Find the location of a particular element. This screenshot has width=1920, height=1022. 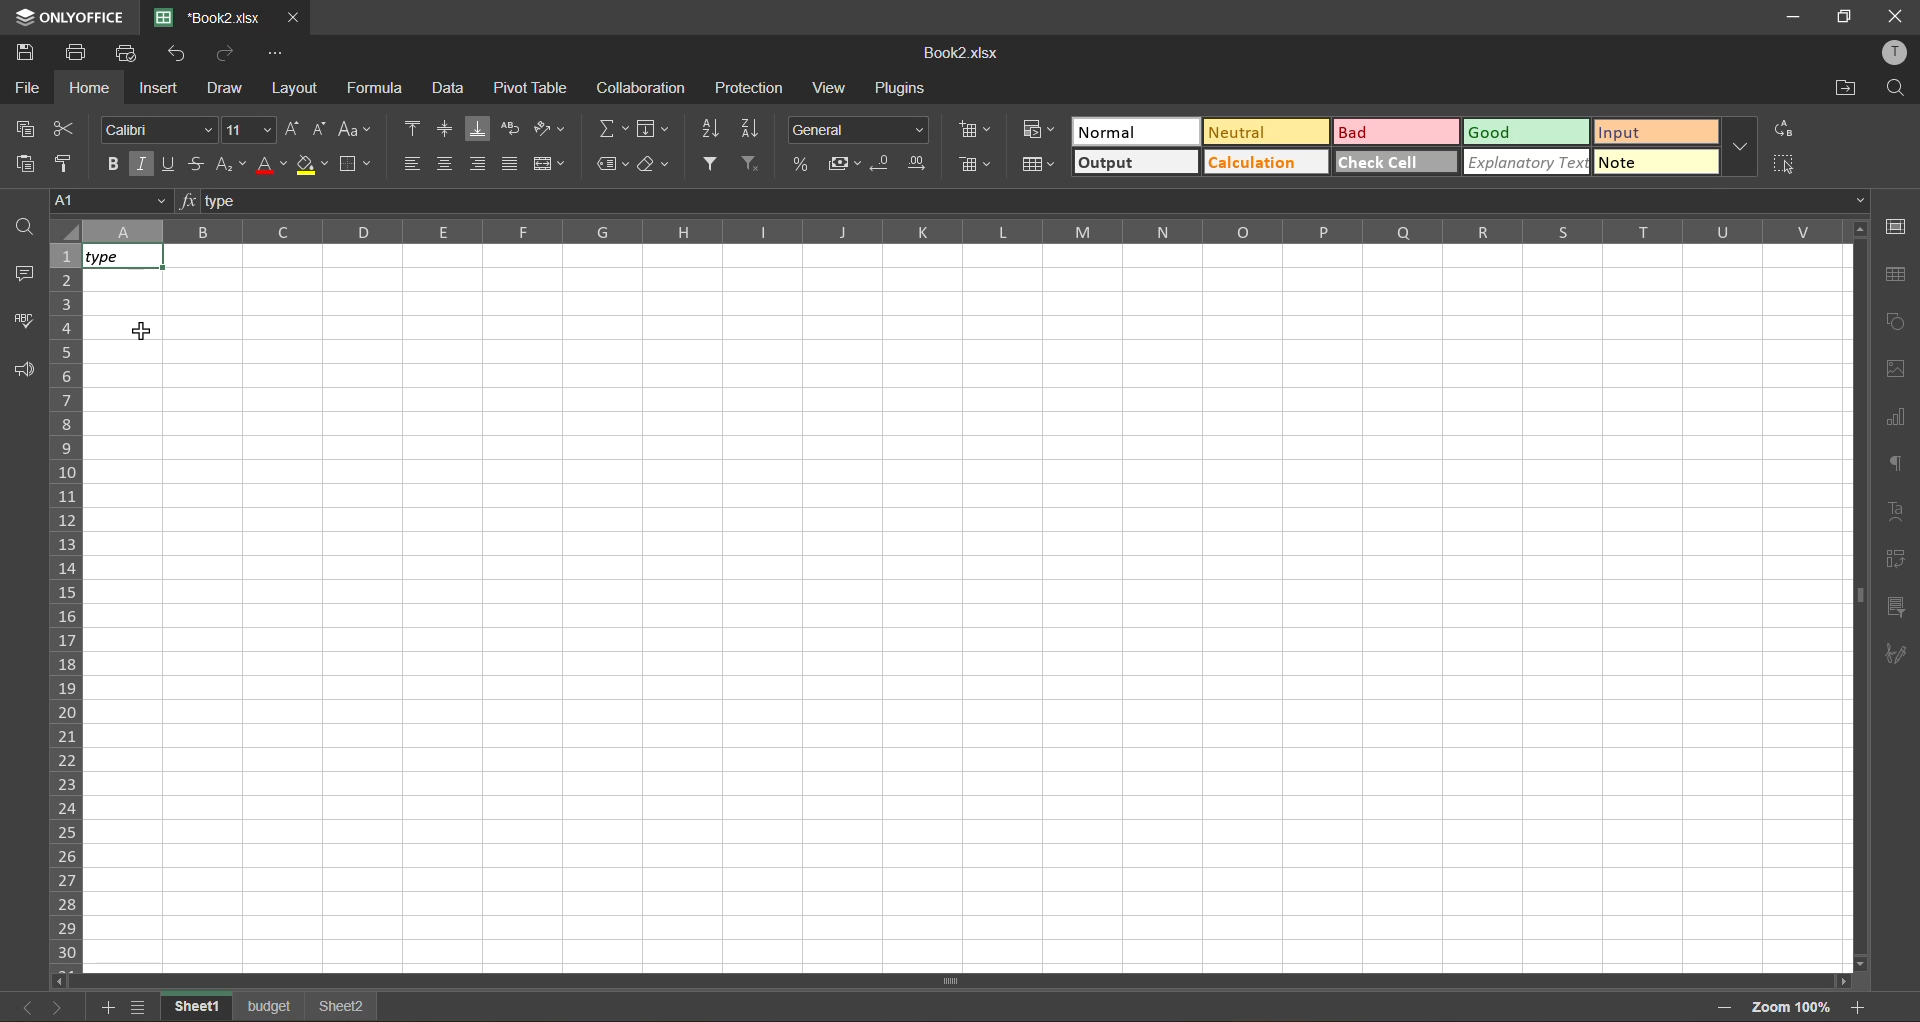

row numbers is located at coordinates (64, 608).